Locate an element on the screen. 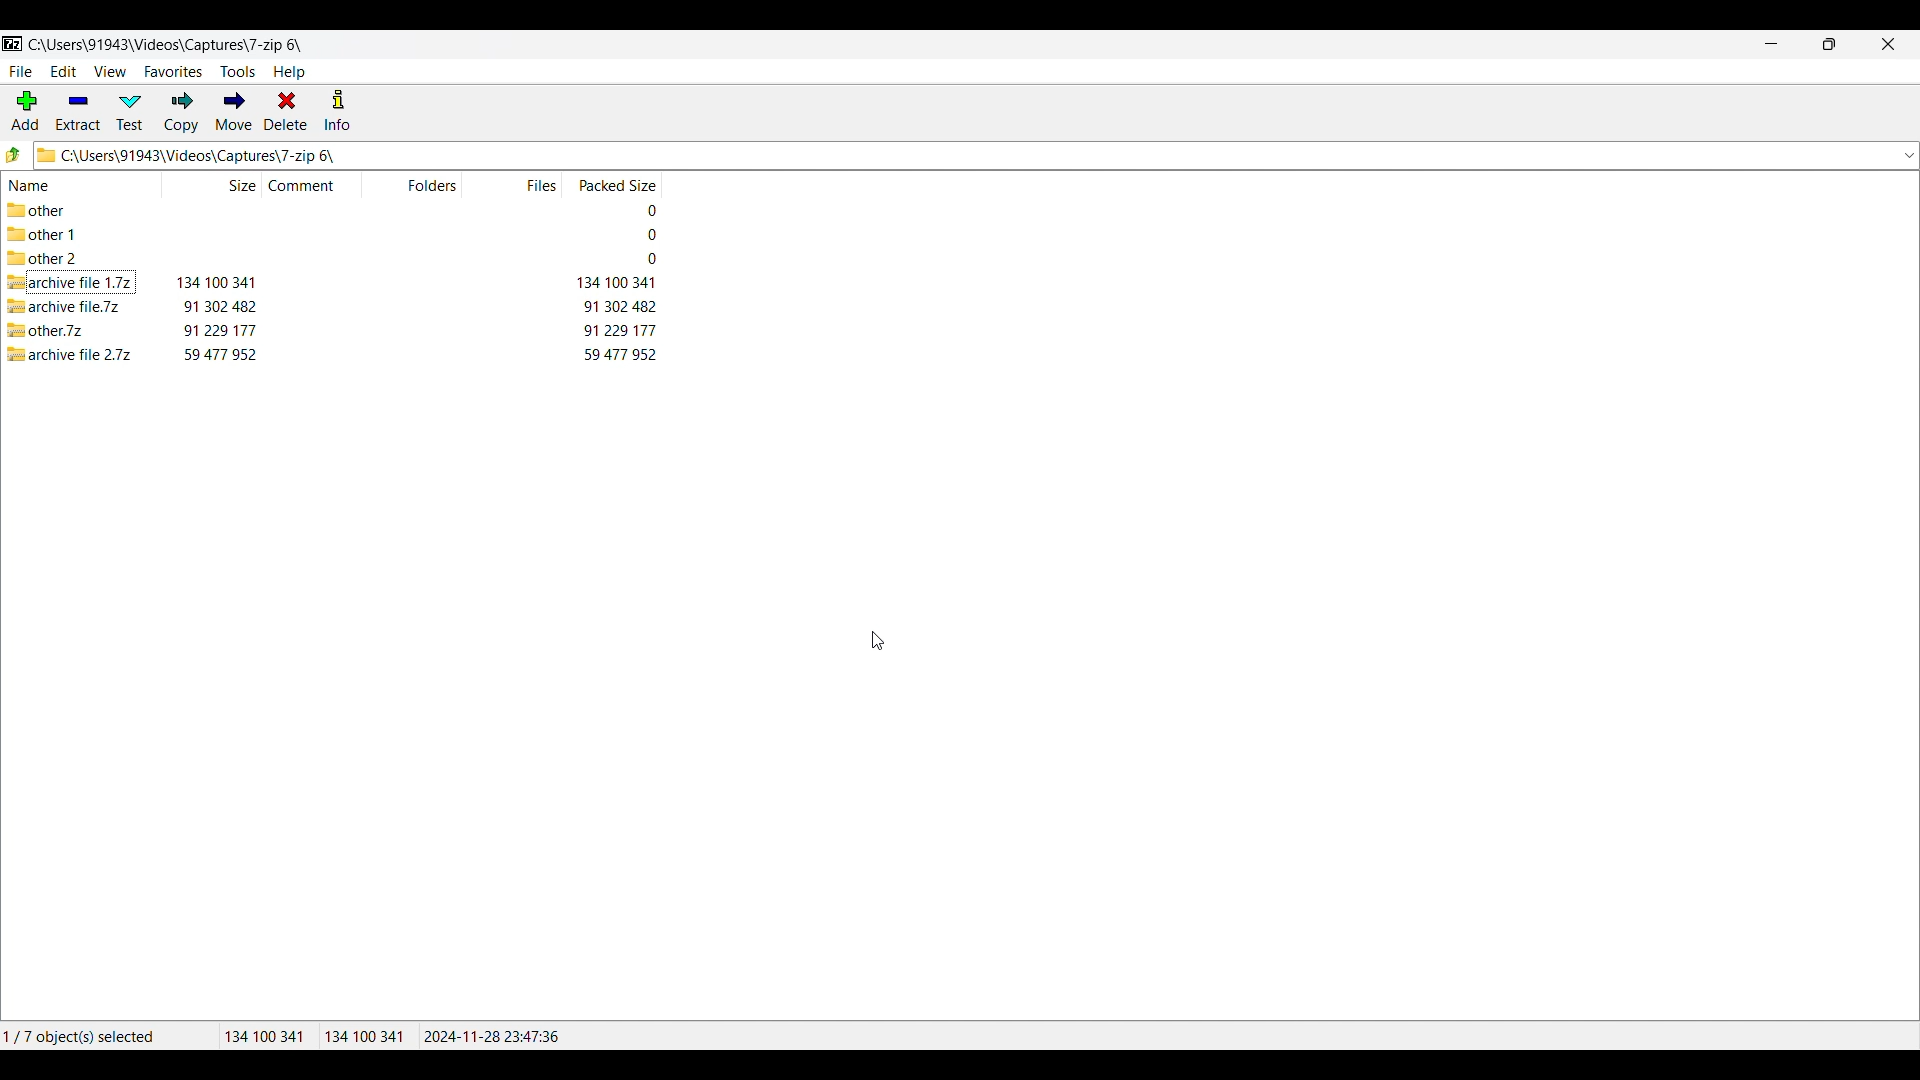  packed size is located at coordinates (618, 355).